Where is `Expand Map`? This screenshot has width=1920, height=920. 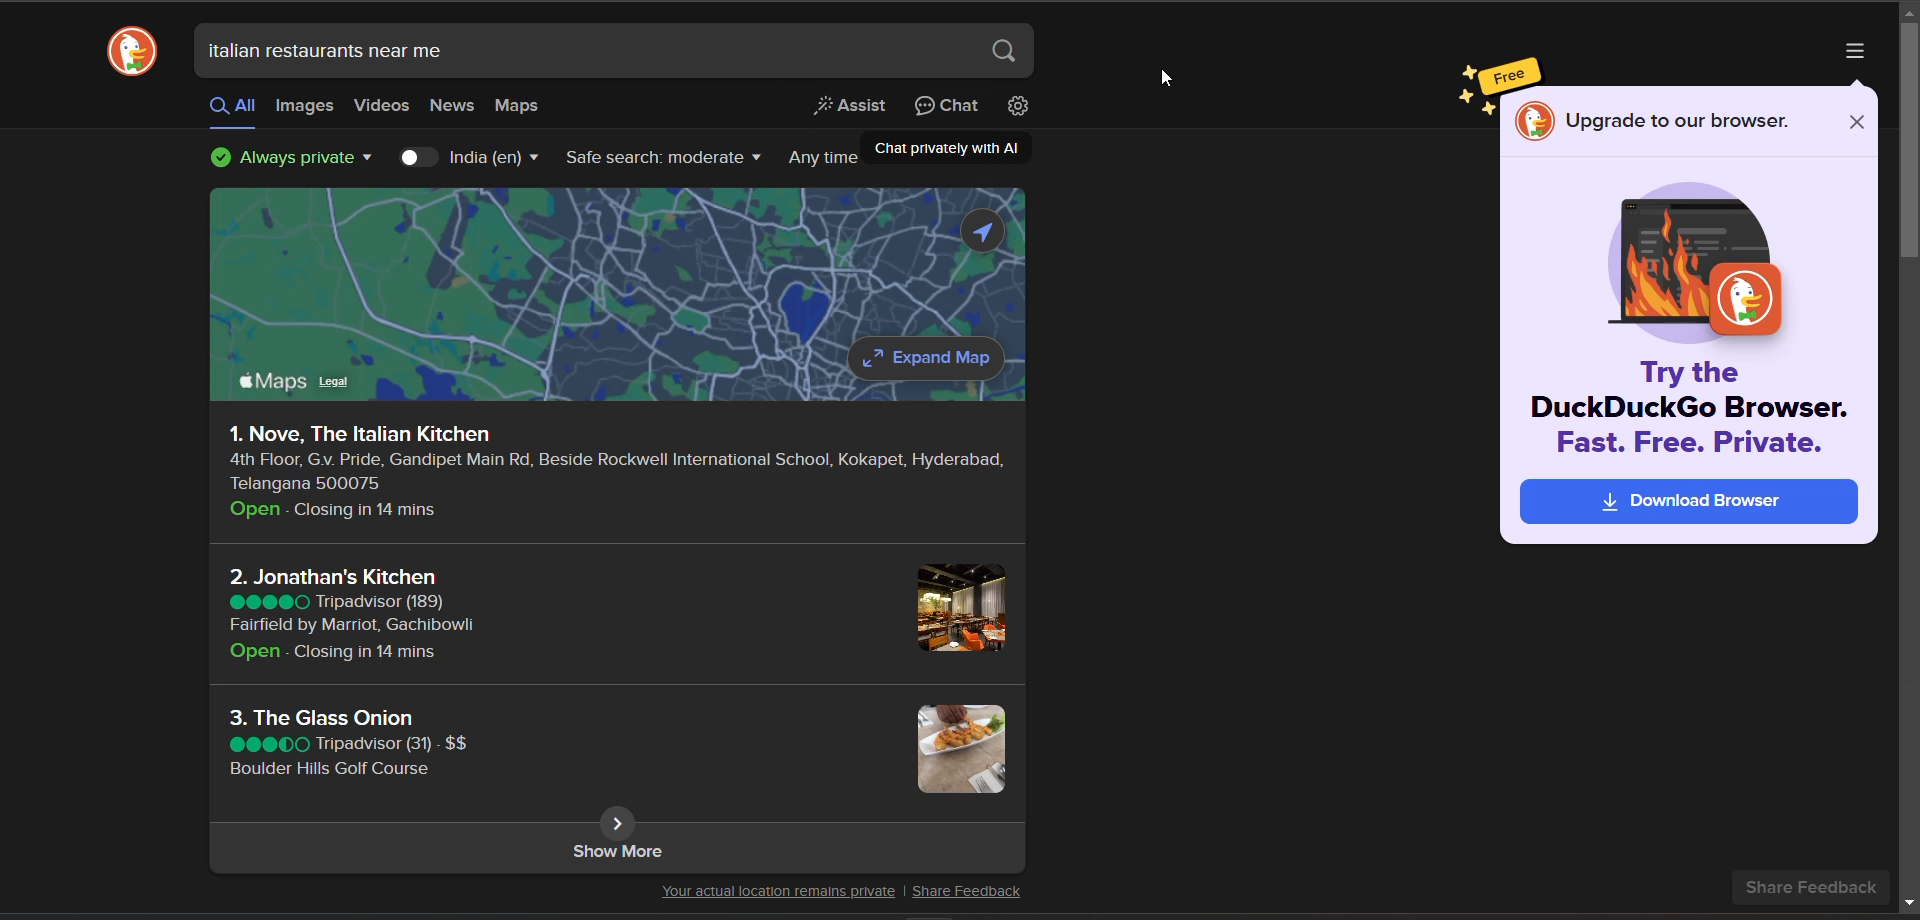 Expand Map is located at coordinates (928, 358).